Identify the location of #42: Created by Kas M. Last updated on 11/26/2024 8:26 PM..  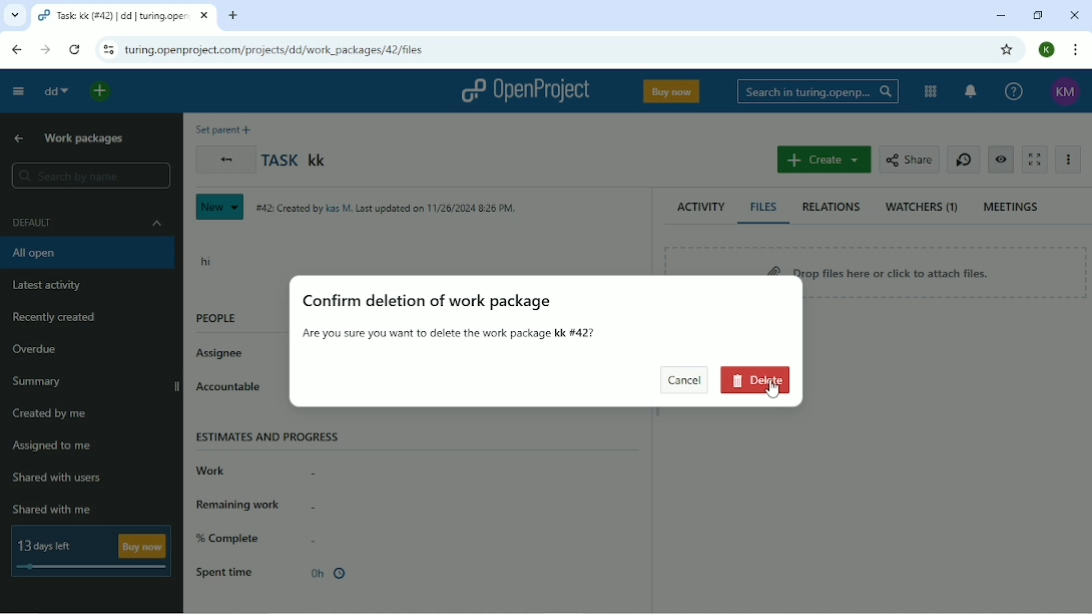
(386, 208).